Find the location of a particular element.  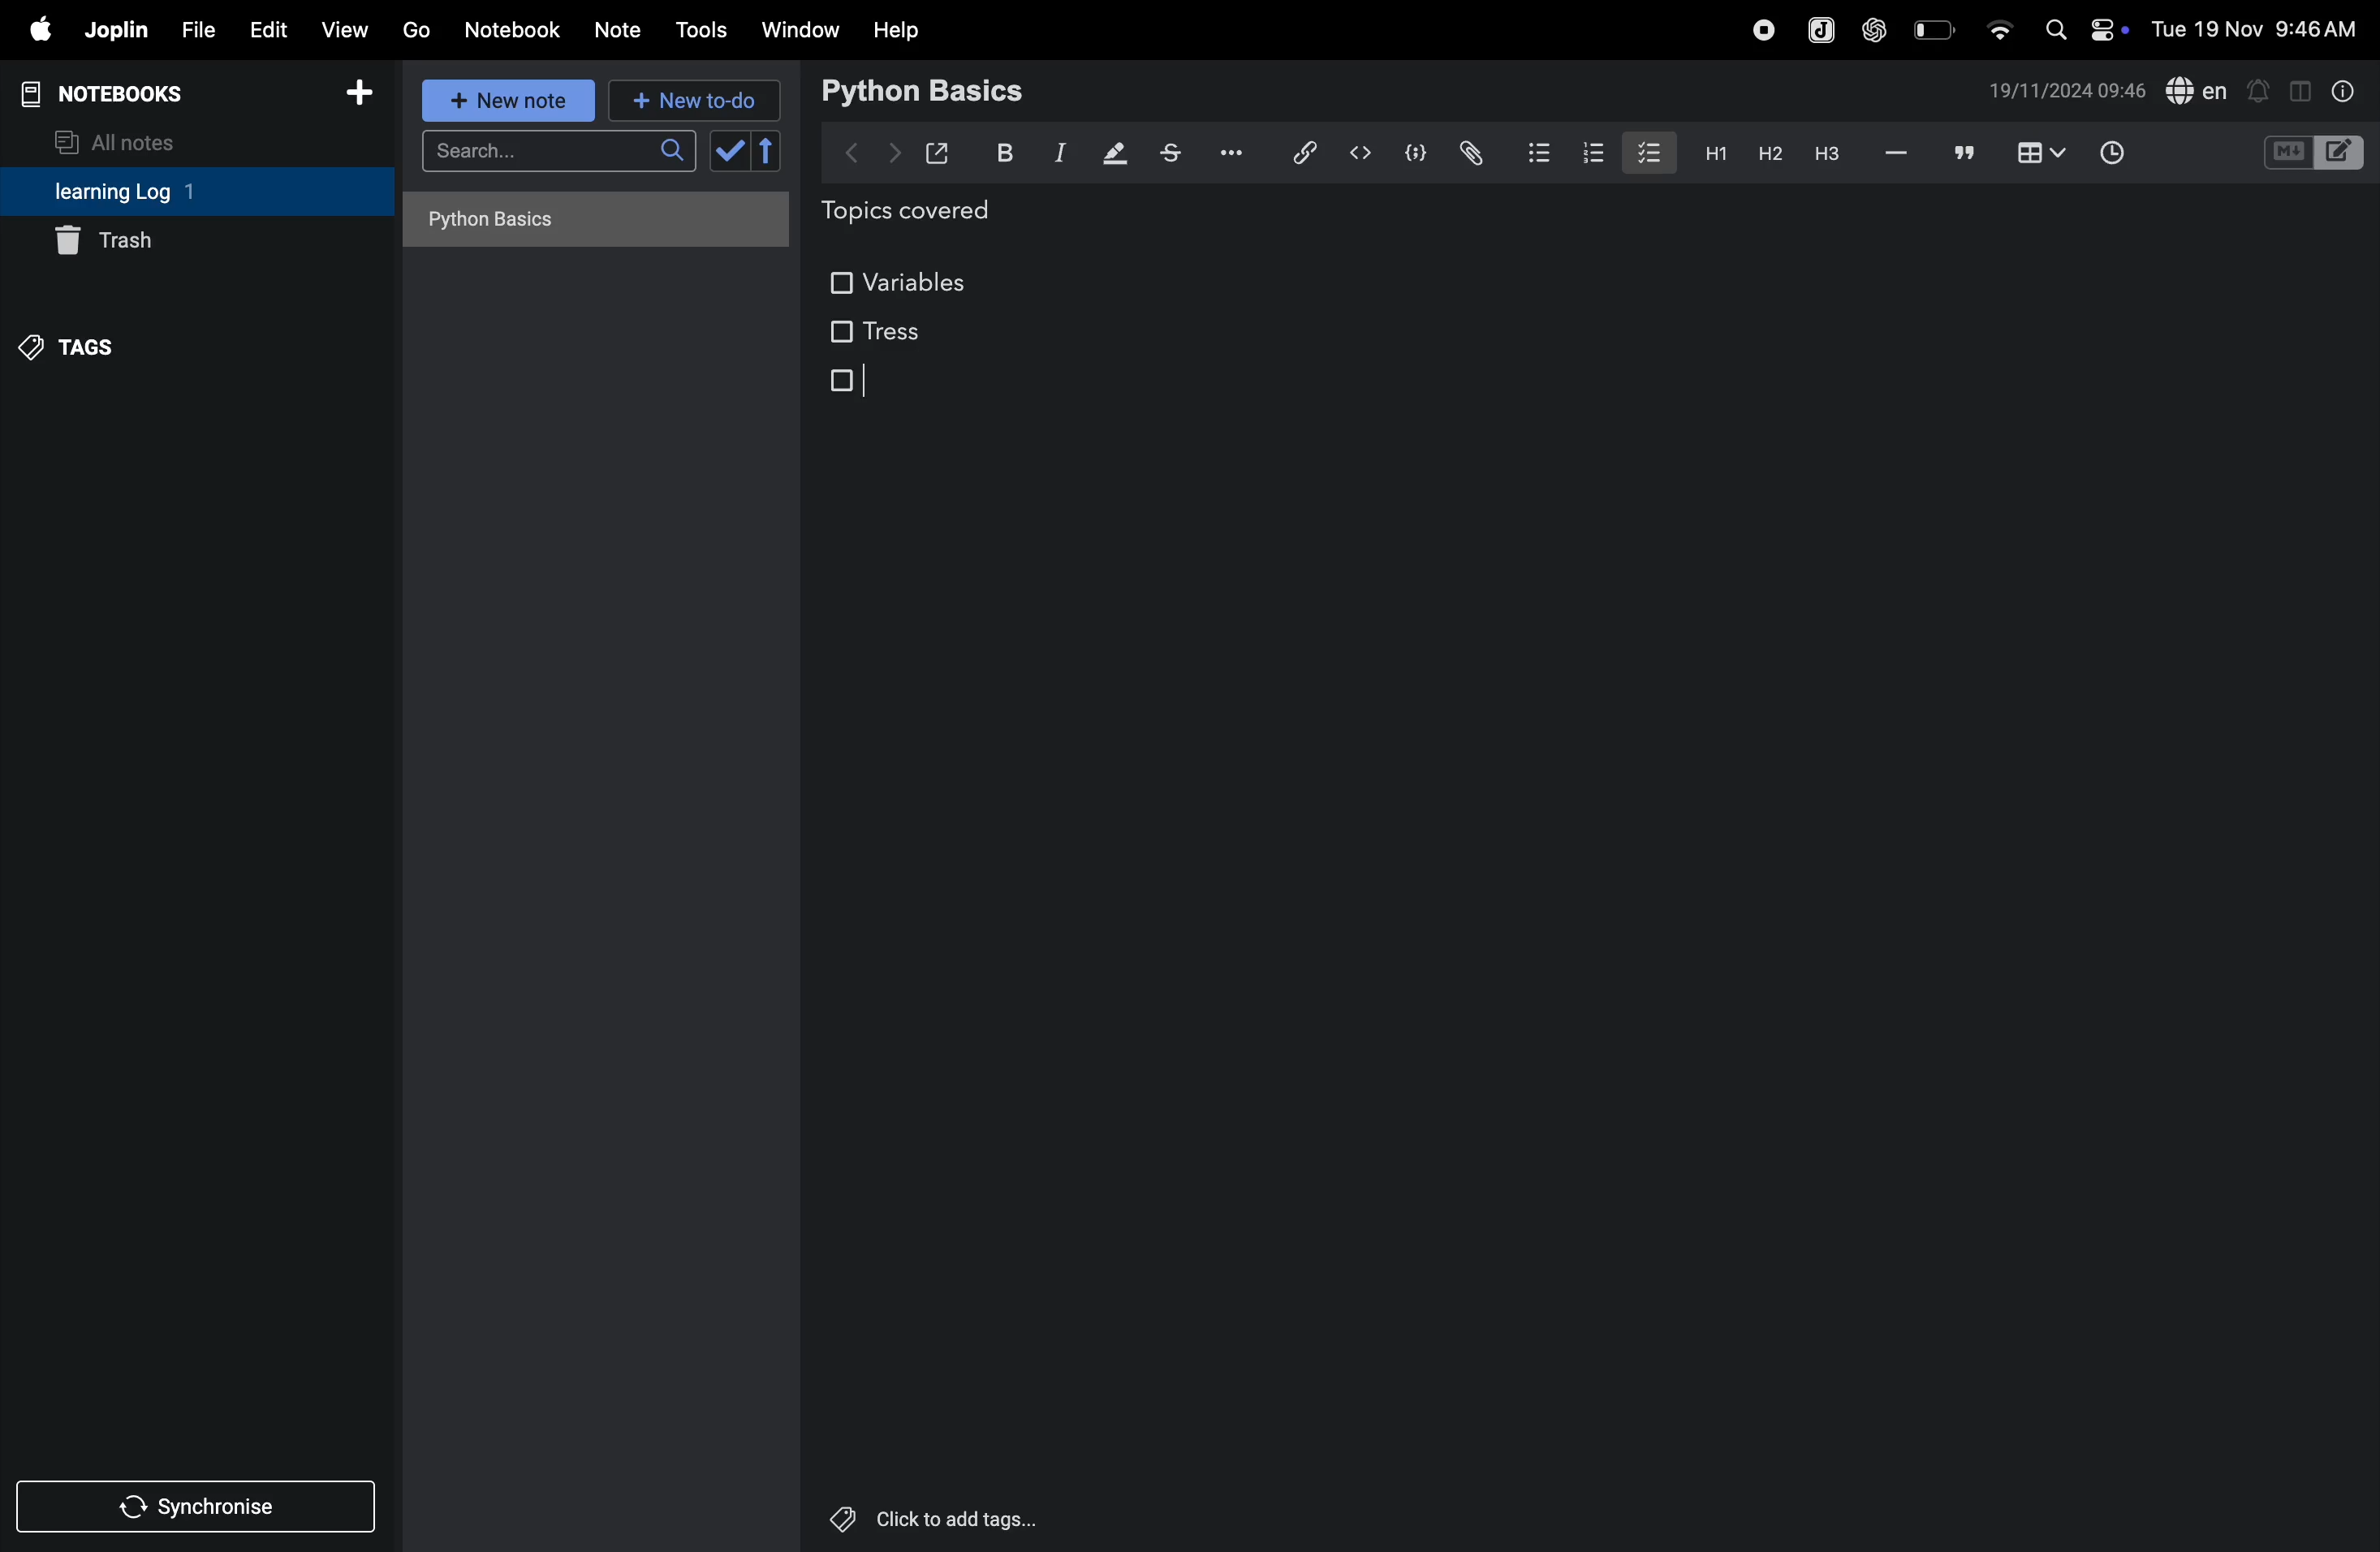

checkbox is located at coordinates (848, 382).